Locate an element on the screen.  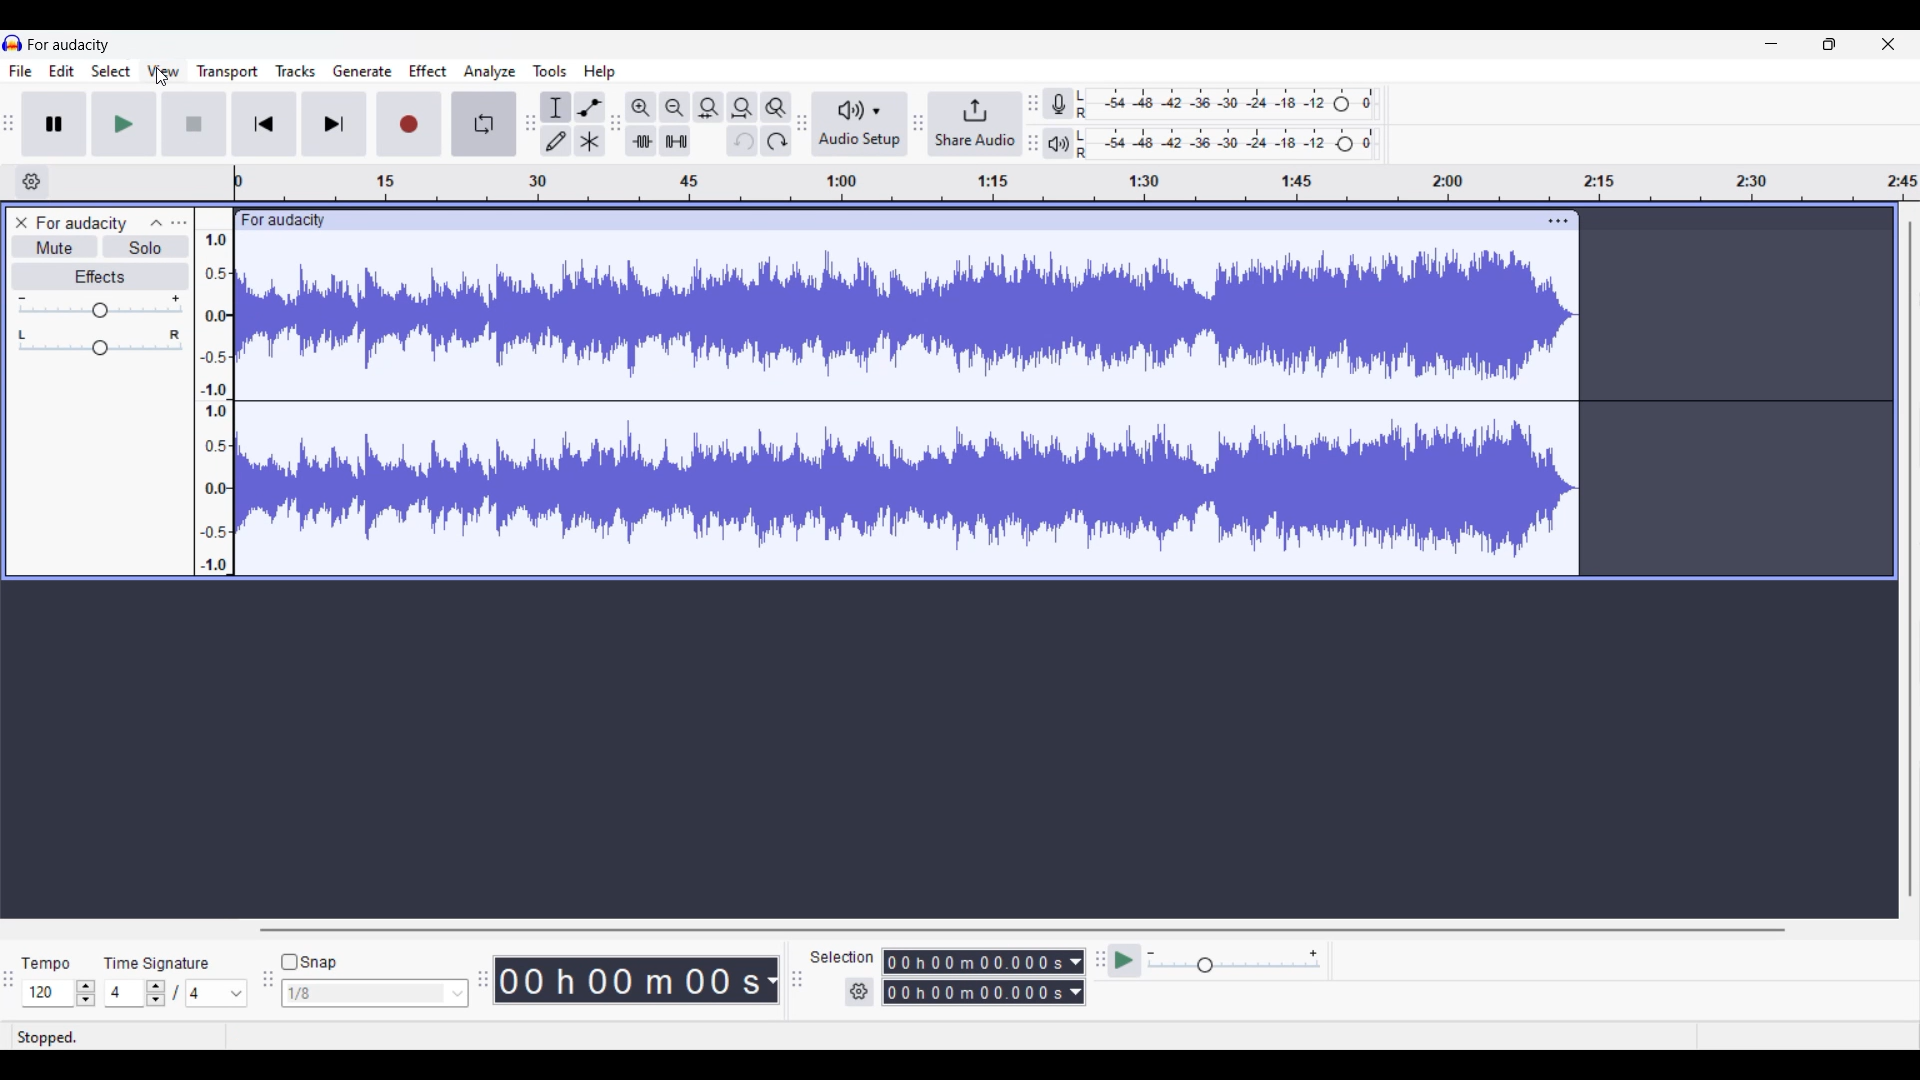
File is located at coordinates (21, 71).